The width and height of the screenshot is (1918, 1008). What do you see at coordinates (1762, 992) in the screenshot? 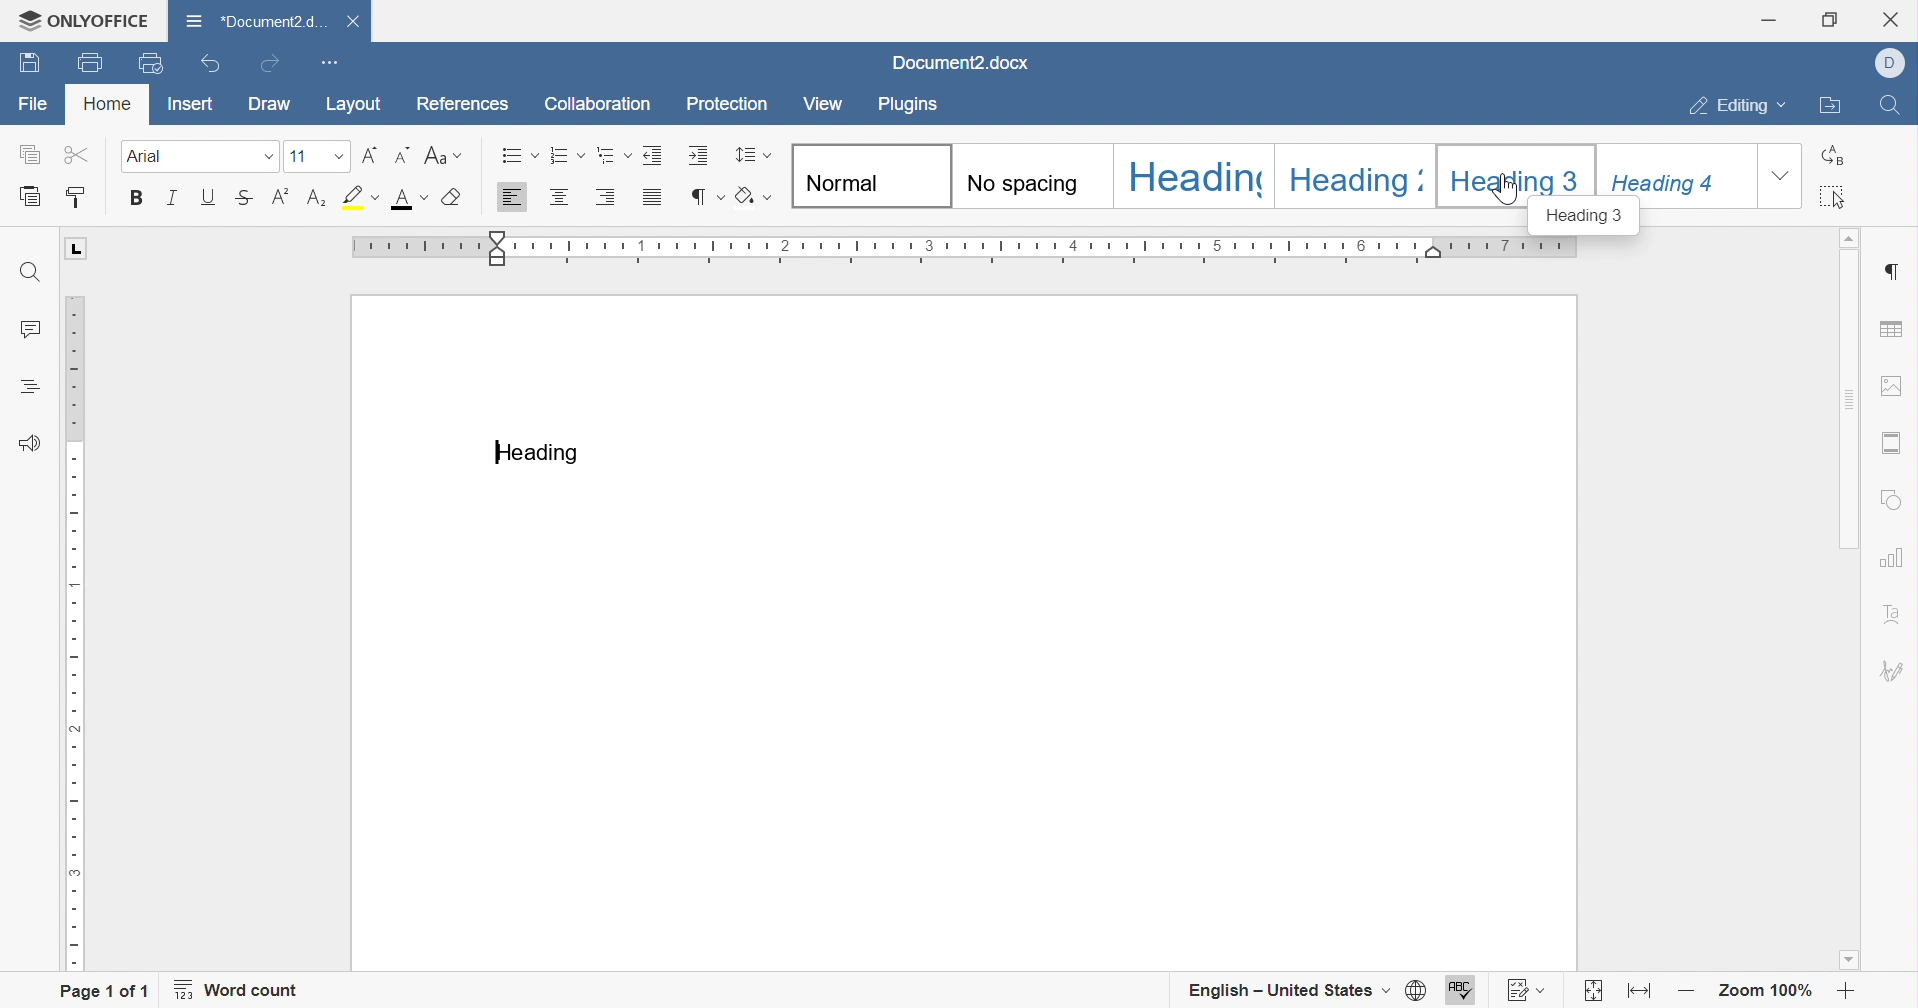
I see `Zoom 100%` at bounding box center [1762, 992].